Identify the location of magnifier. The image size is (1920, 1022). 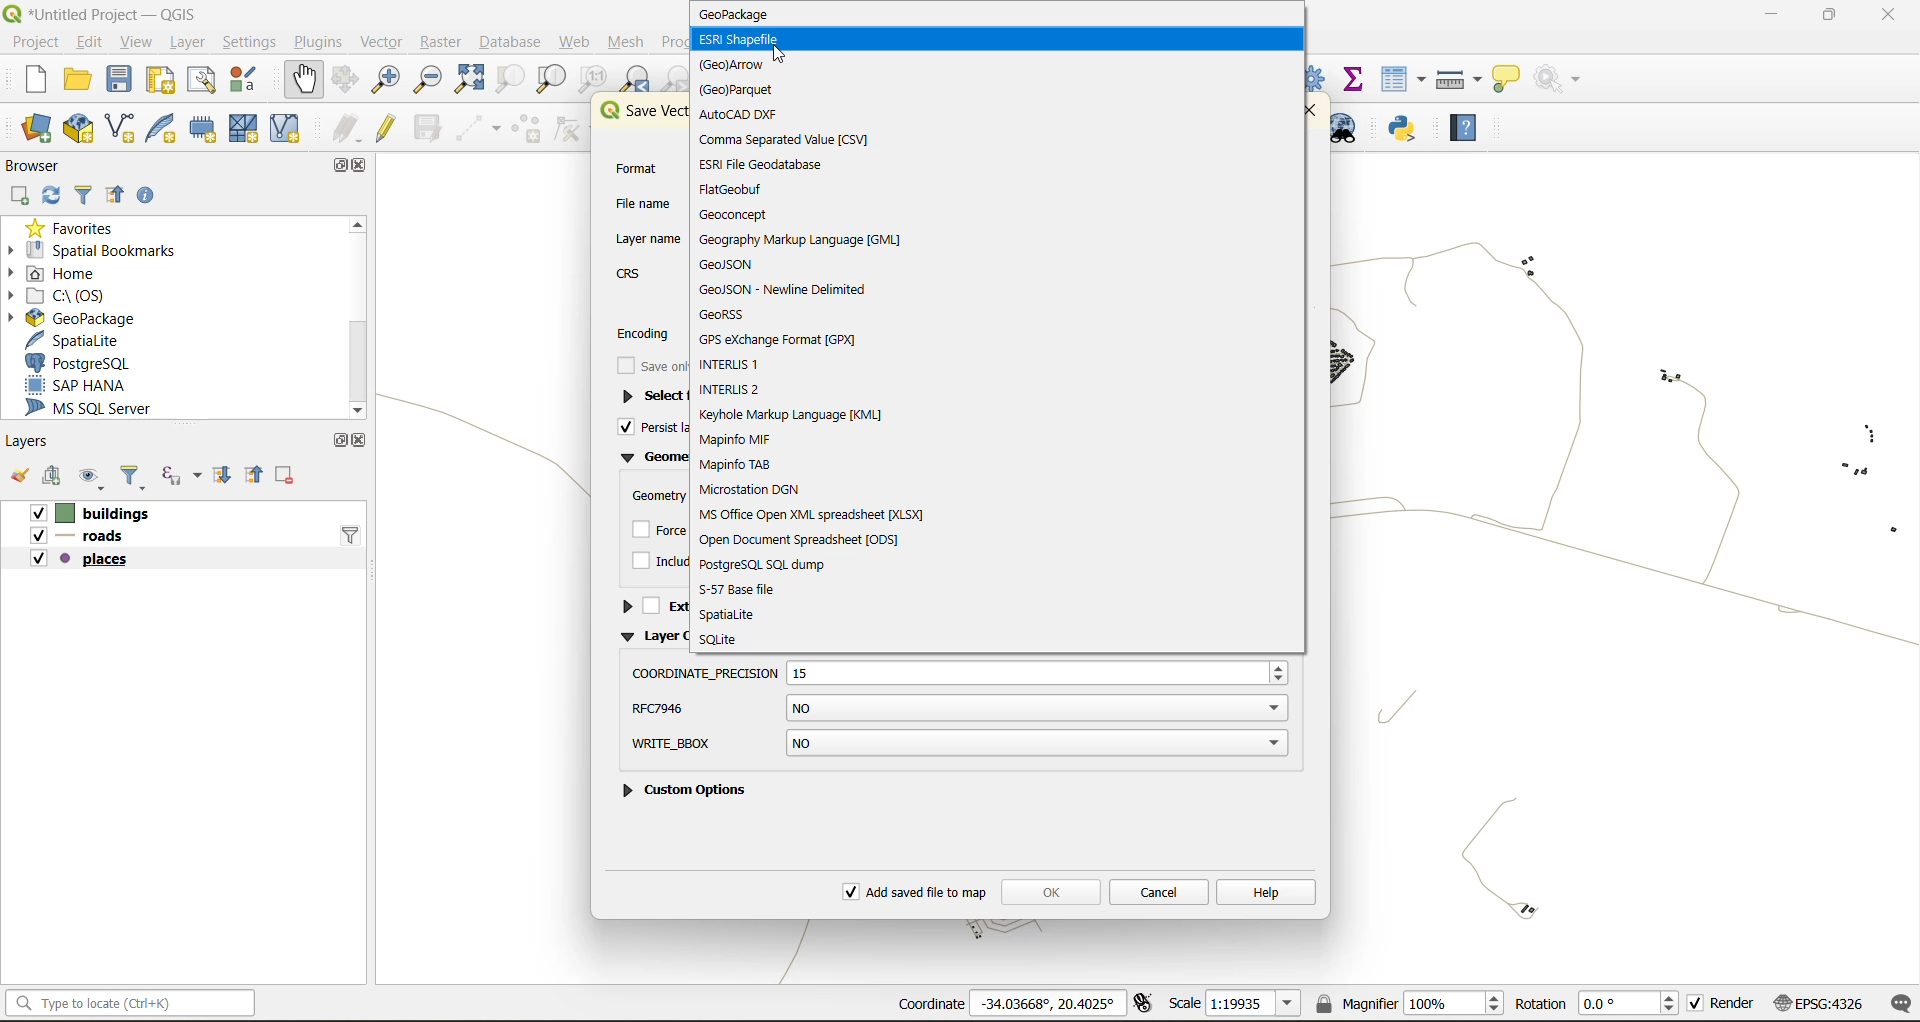
(1412, 1002).